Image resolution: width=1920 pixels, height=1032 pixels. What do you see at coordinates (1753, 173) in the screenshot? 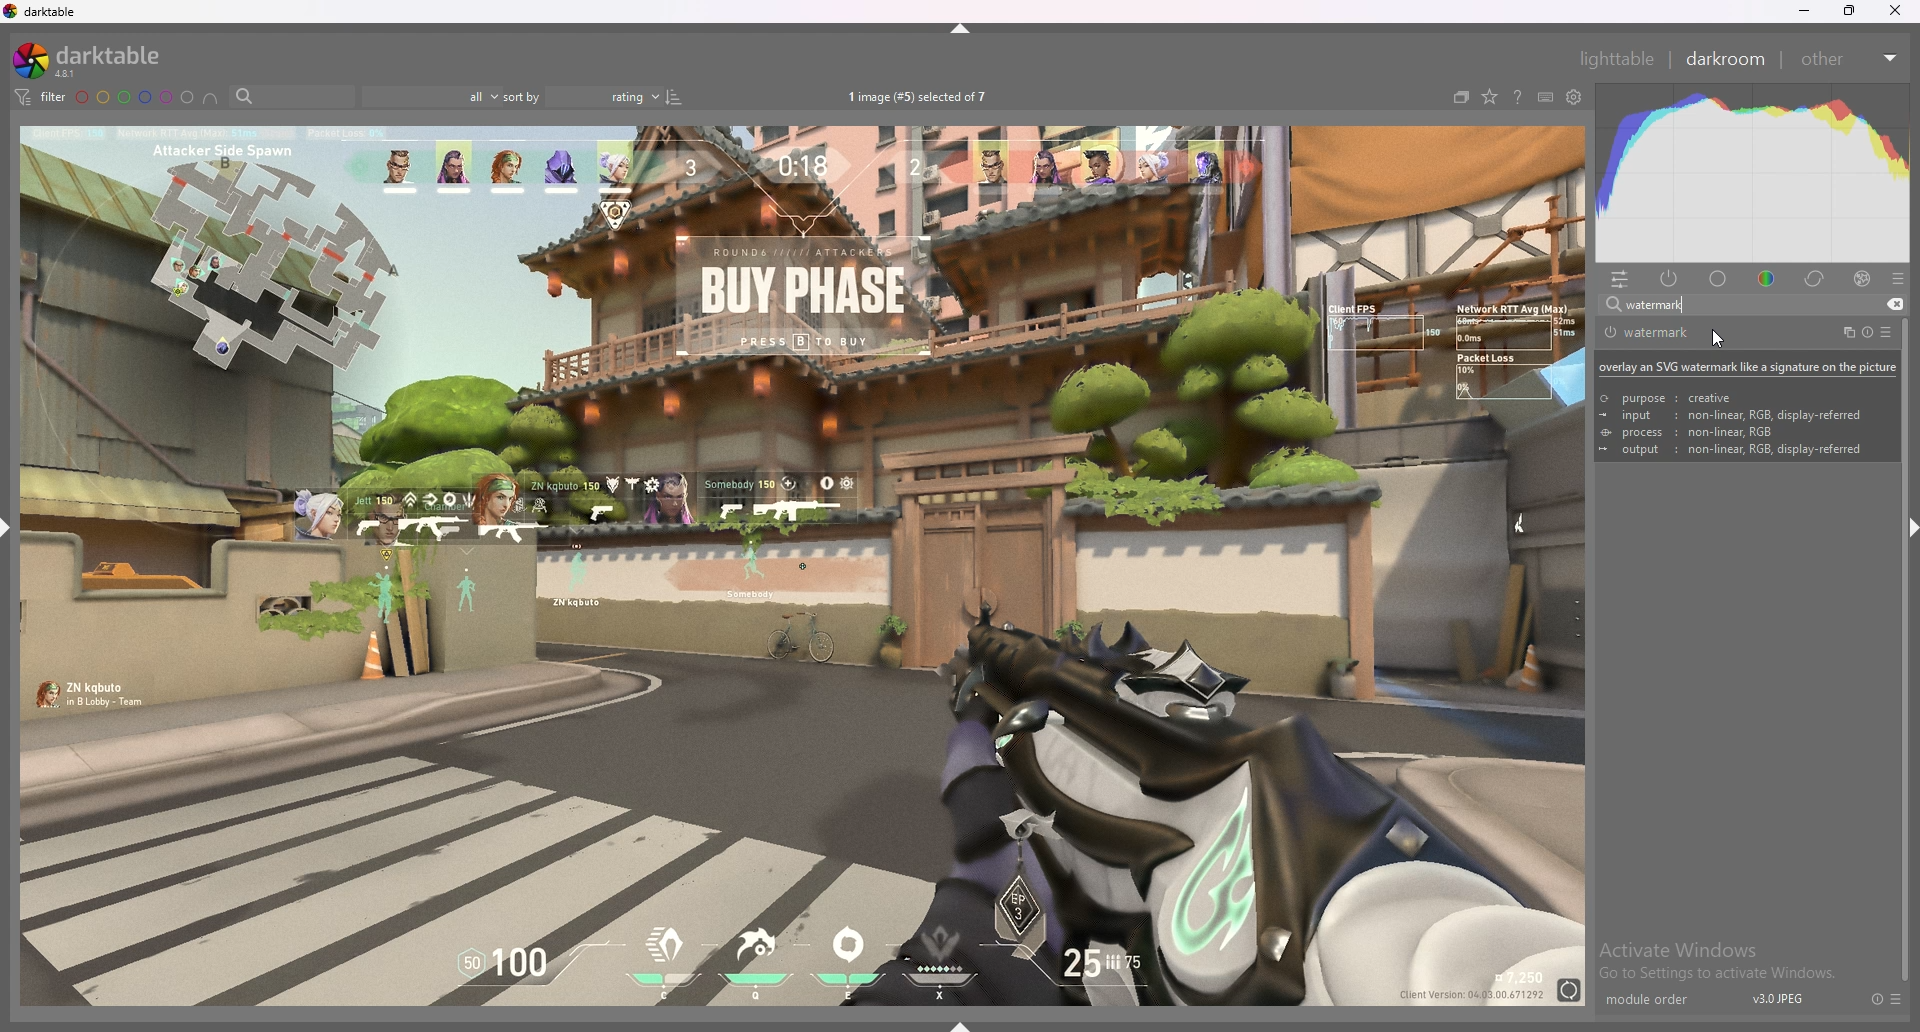
I see `heat graph` at bounding box center [1753, 173].